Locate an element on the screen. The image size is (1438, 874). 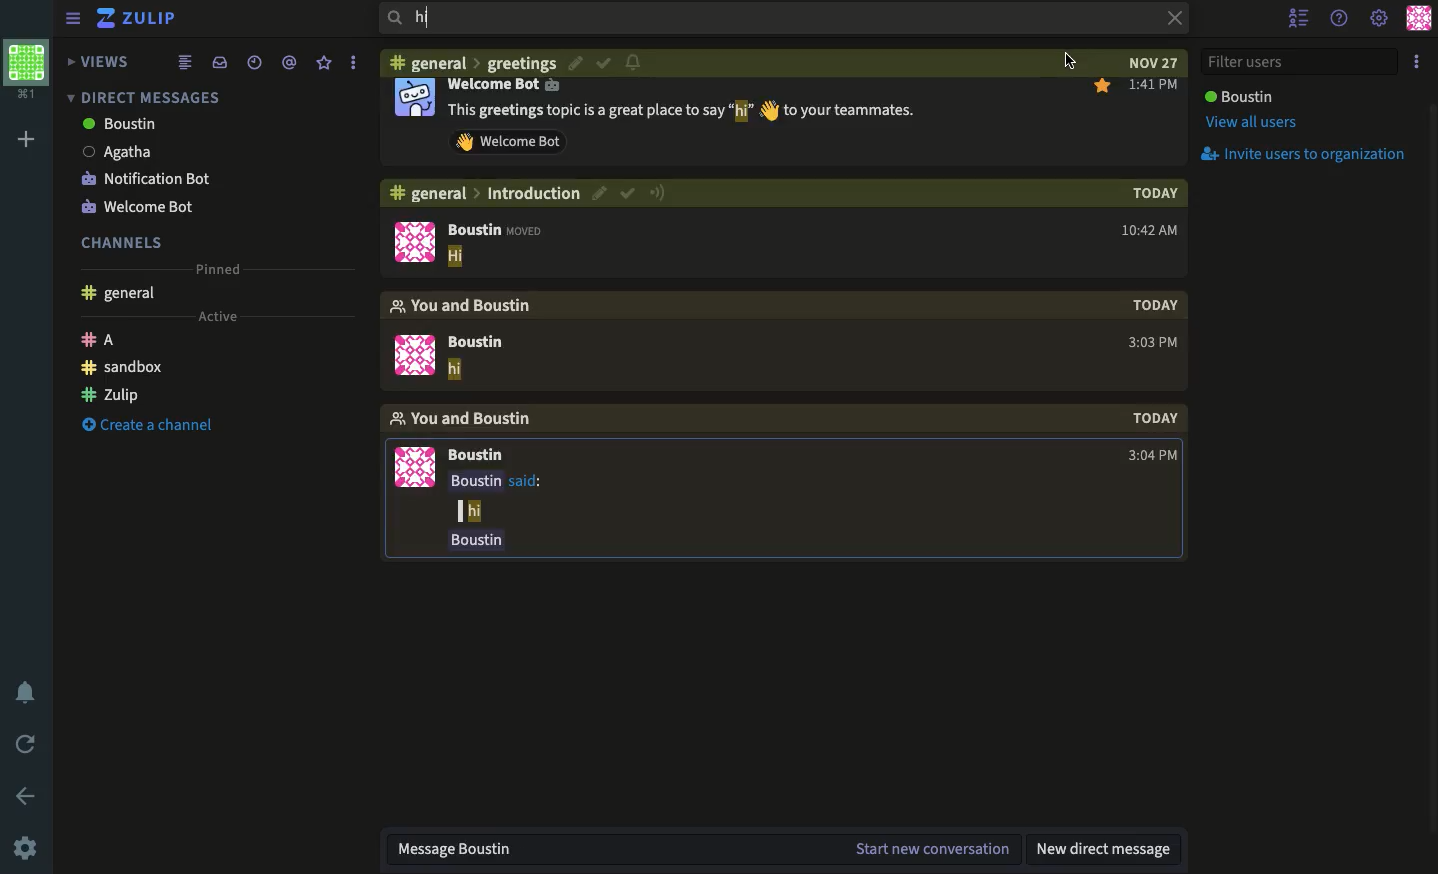
today is located at coordinates (1148, 192).